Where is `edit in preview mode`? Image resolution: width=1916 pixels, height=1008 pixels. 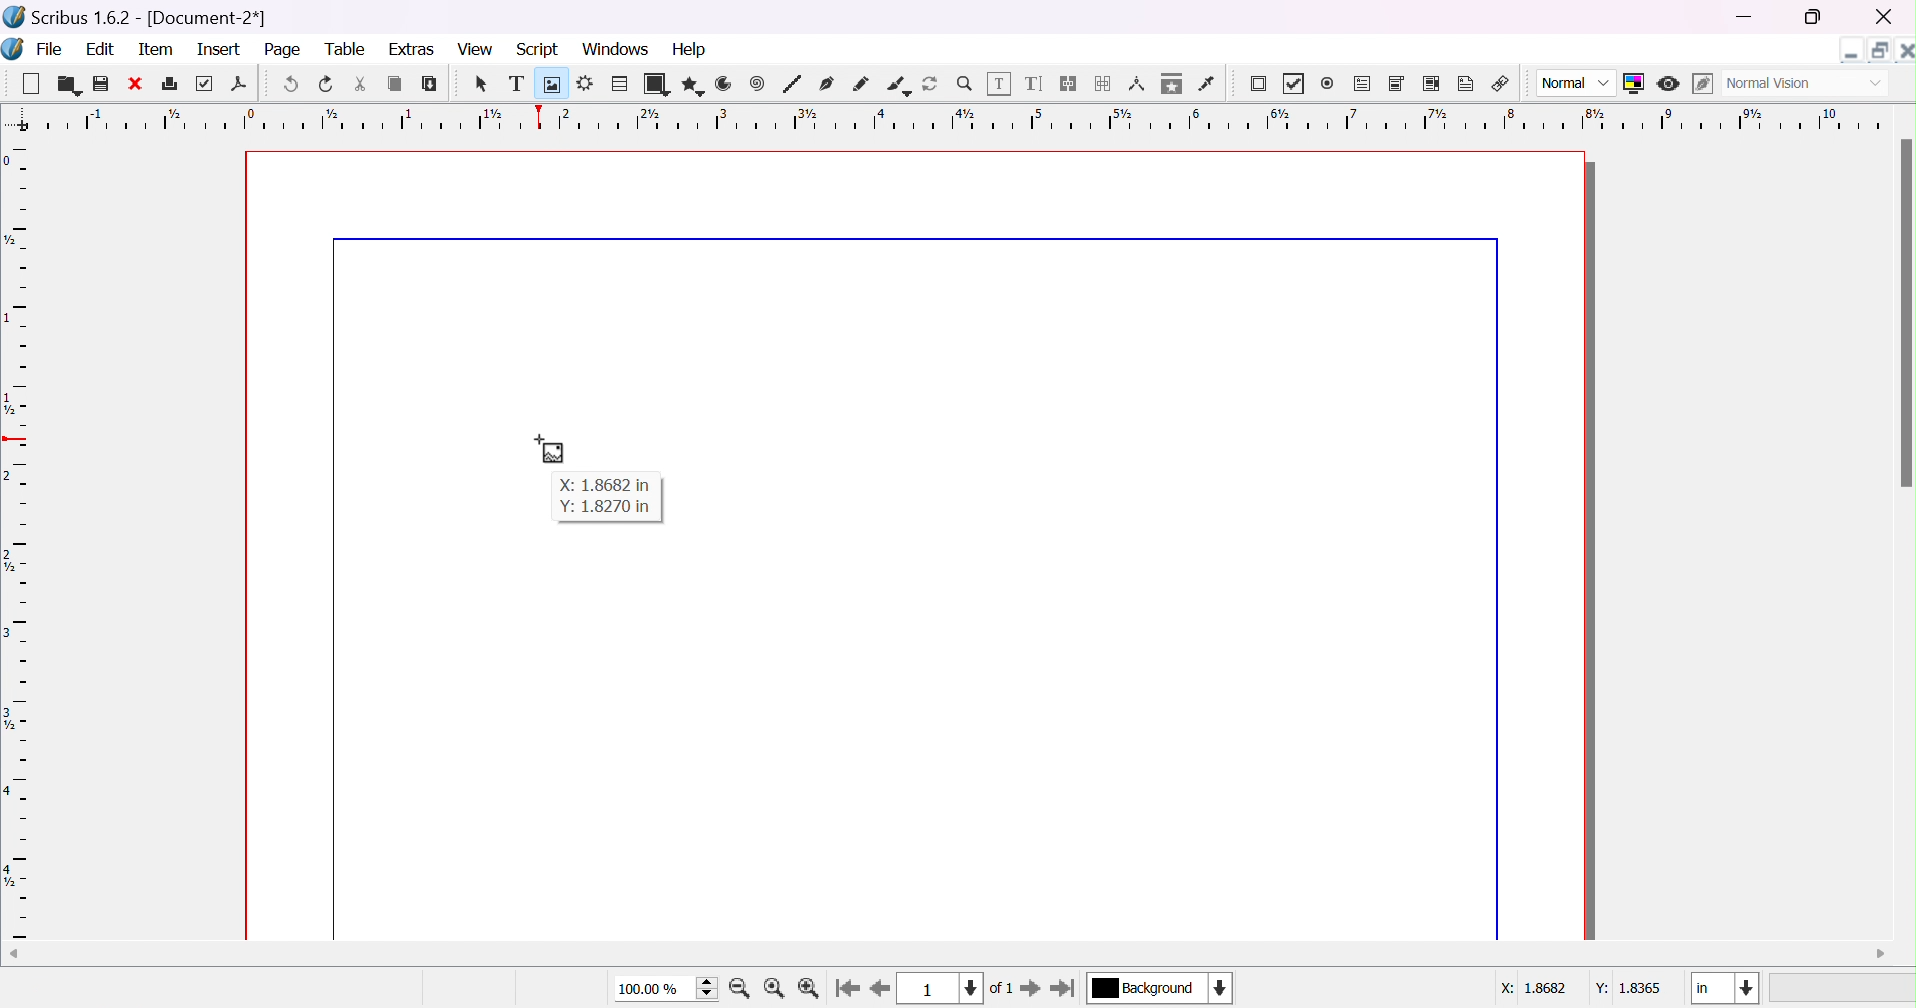
edit in preview mode is located at coordinates (1699, 84).